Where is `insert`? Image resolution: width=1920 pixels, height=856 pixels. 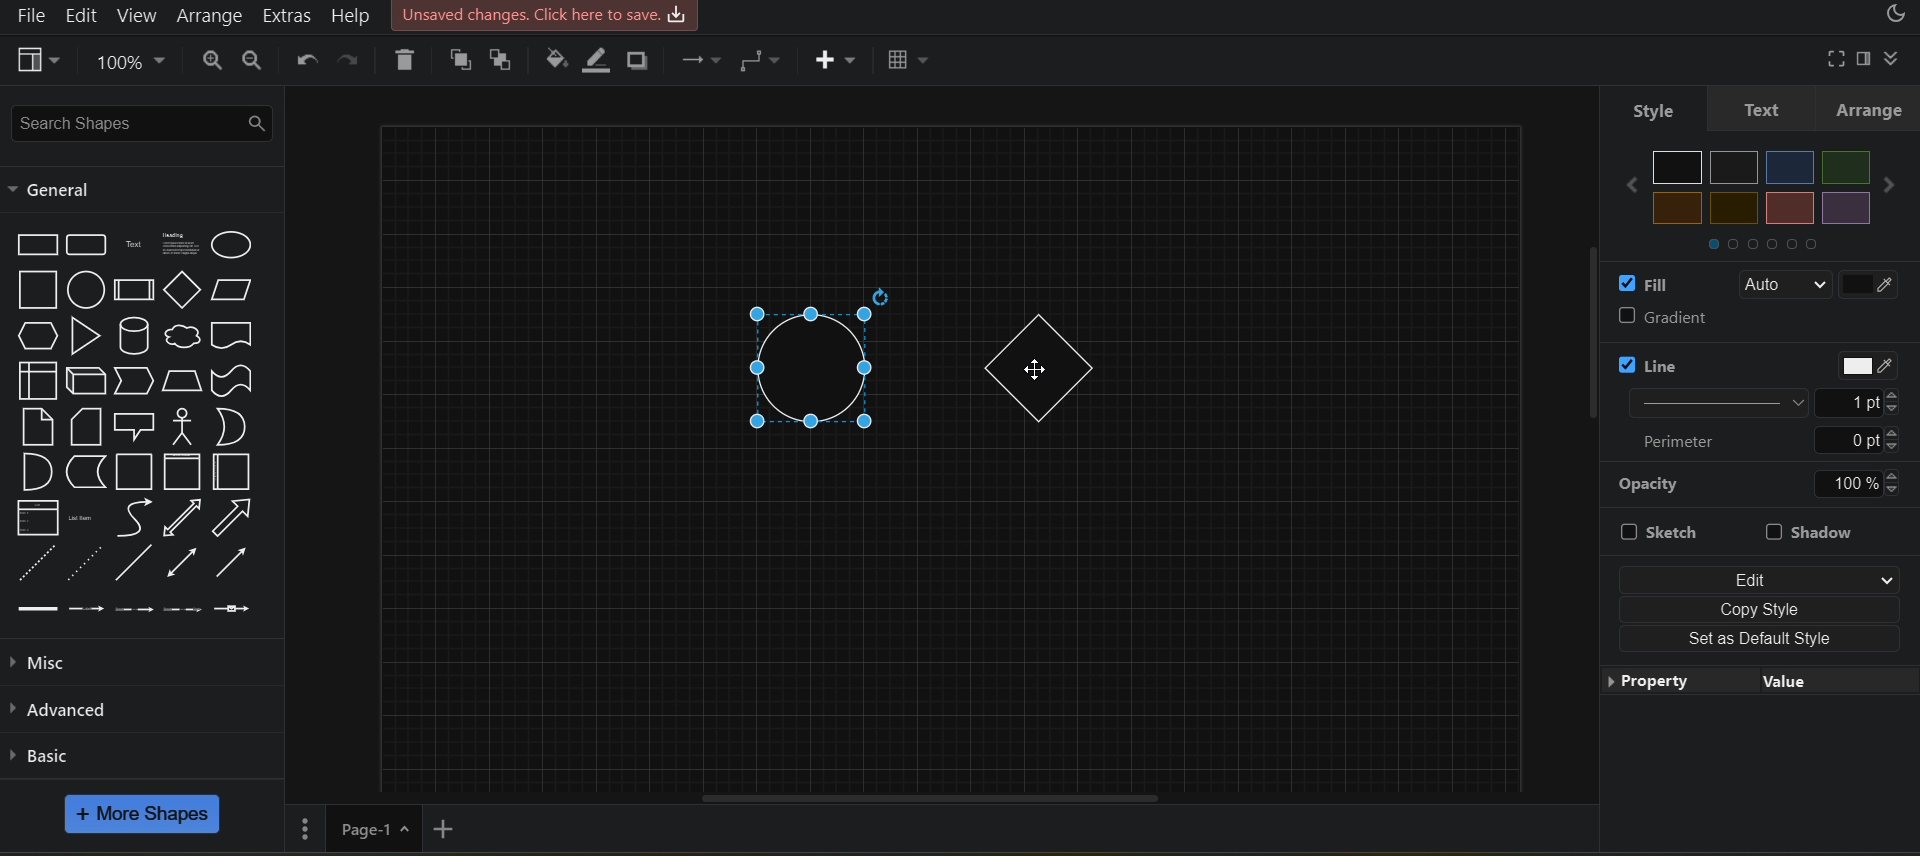 insert is located at coordinates (836, 60).